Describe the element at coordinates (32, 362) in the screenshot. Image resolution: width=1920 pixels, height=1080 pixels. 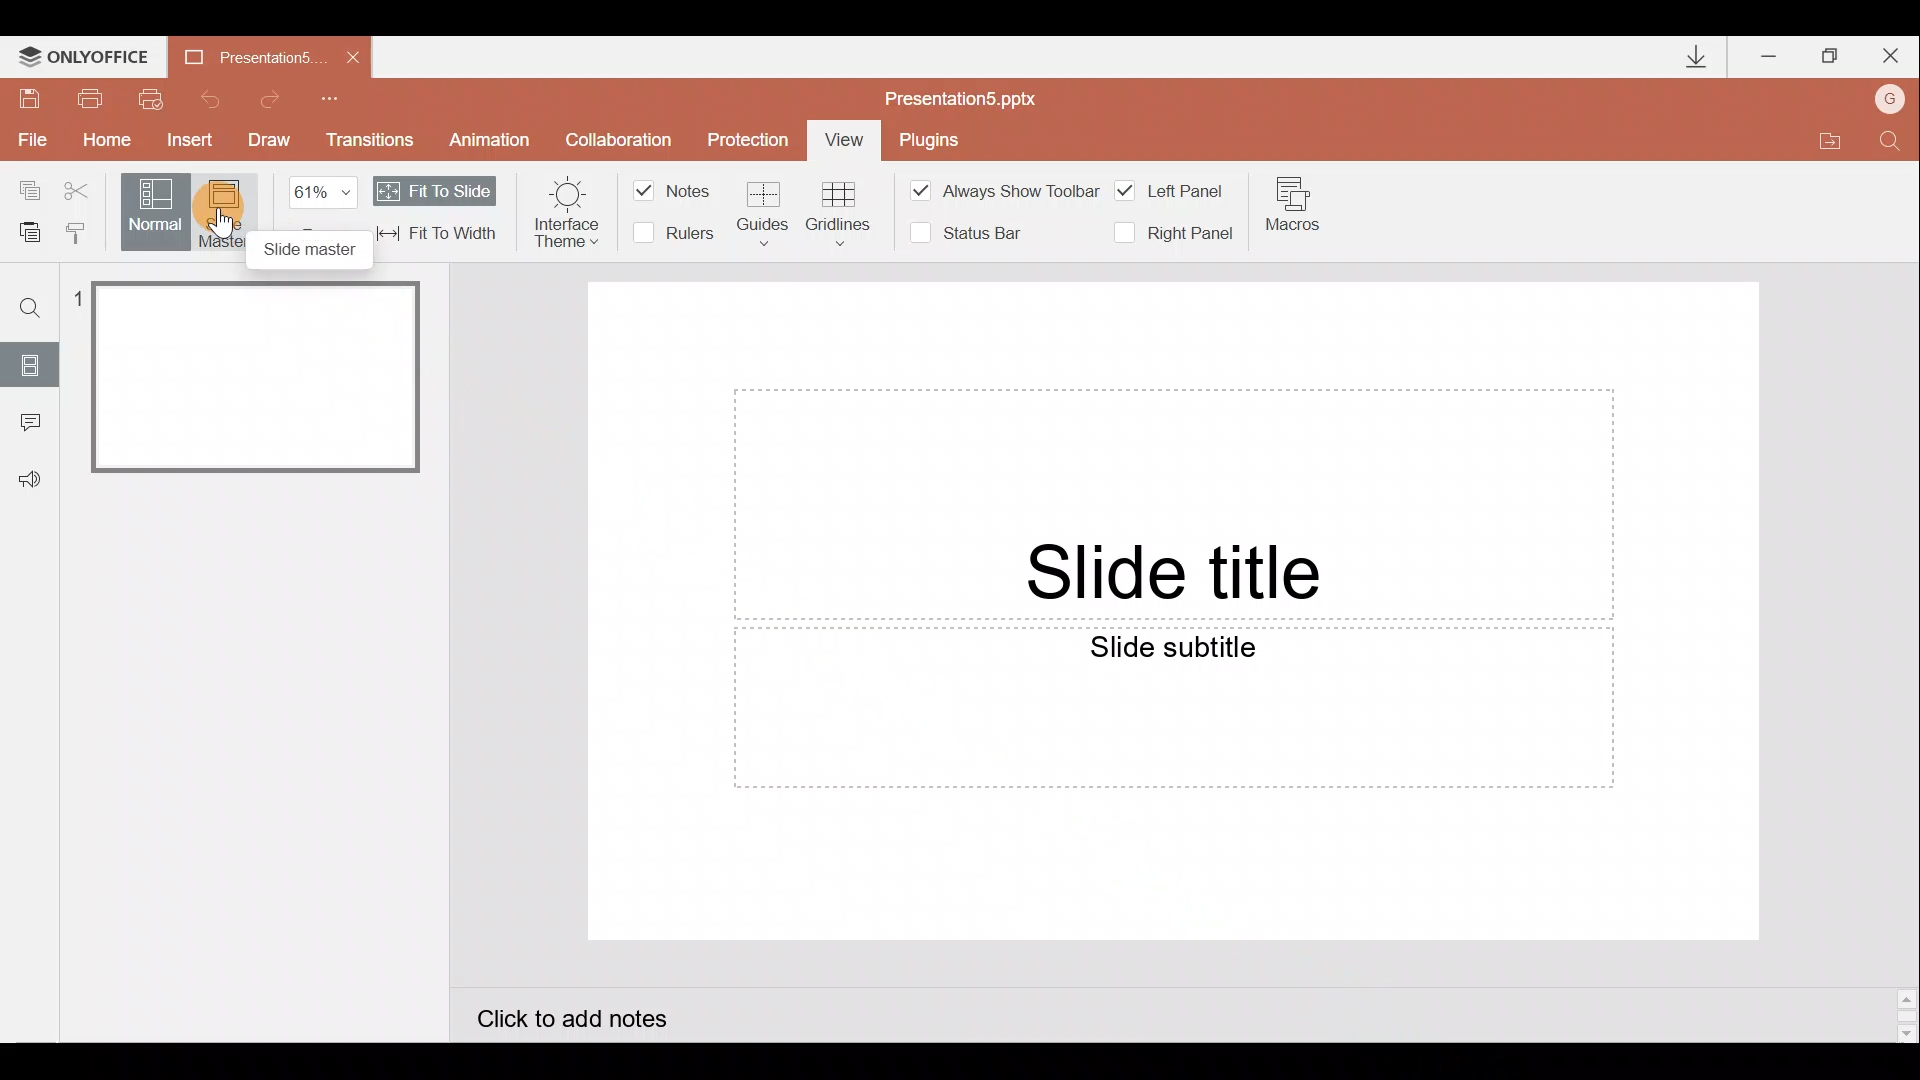
I see `Slides` at that location.